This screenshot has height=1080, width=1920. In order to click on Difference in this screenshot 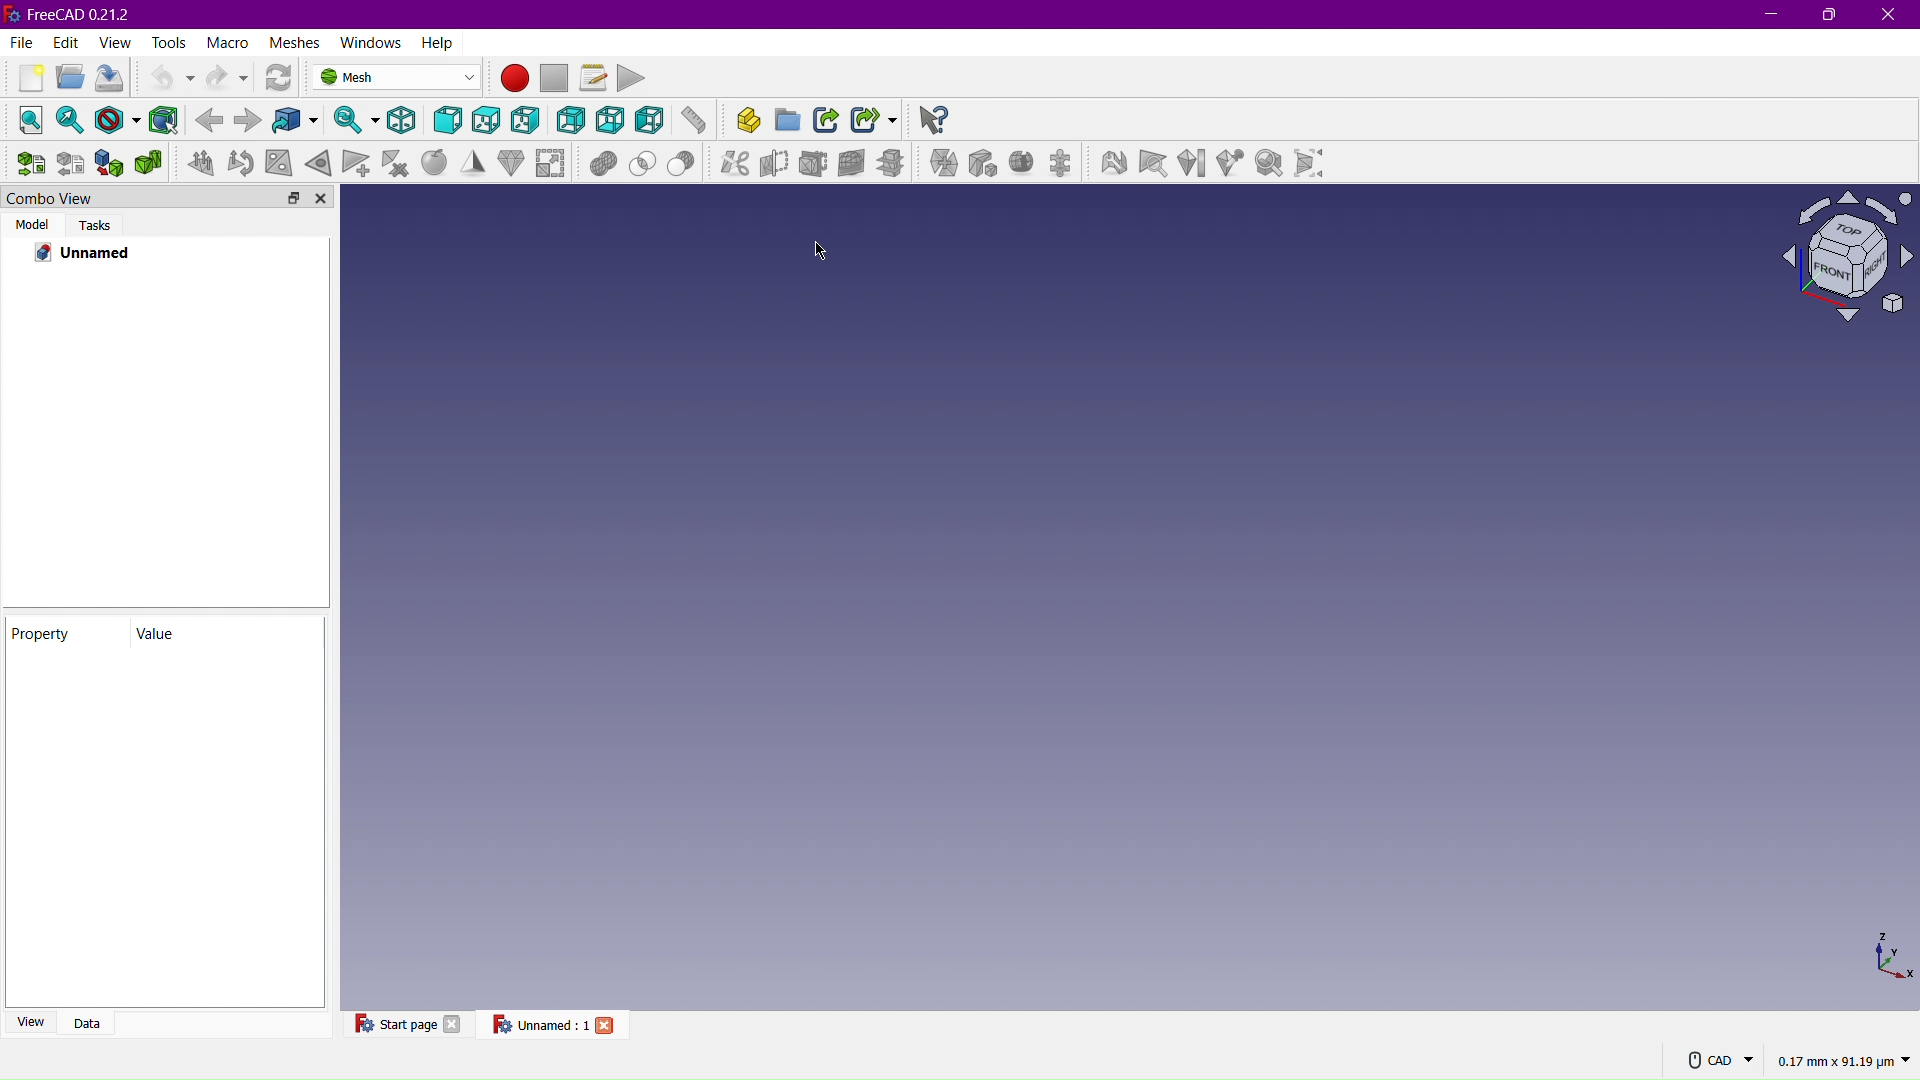, I will do `click(686, 161)`.